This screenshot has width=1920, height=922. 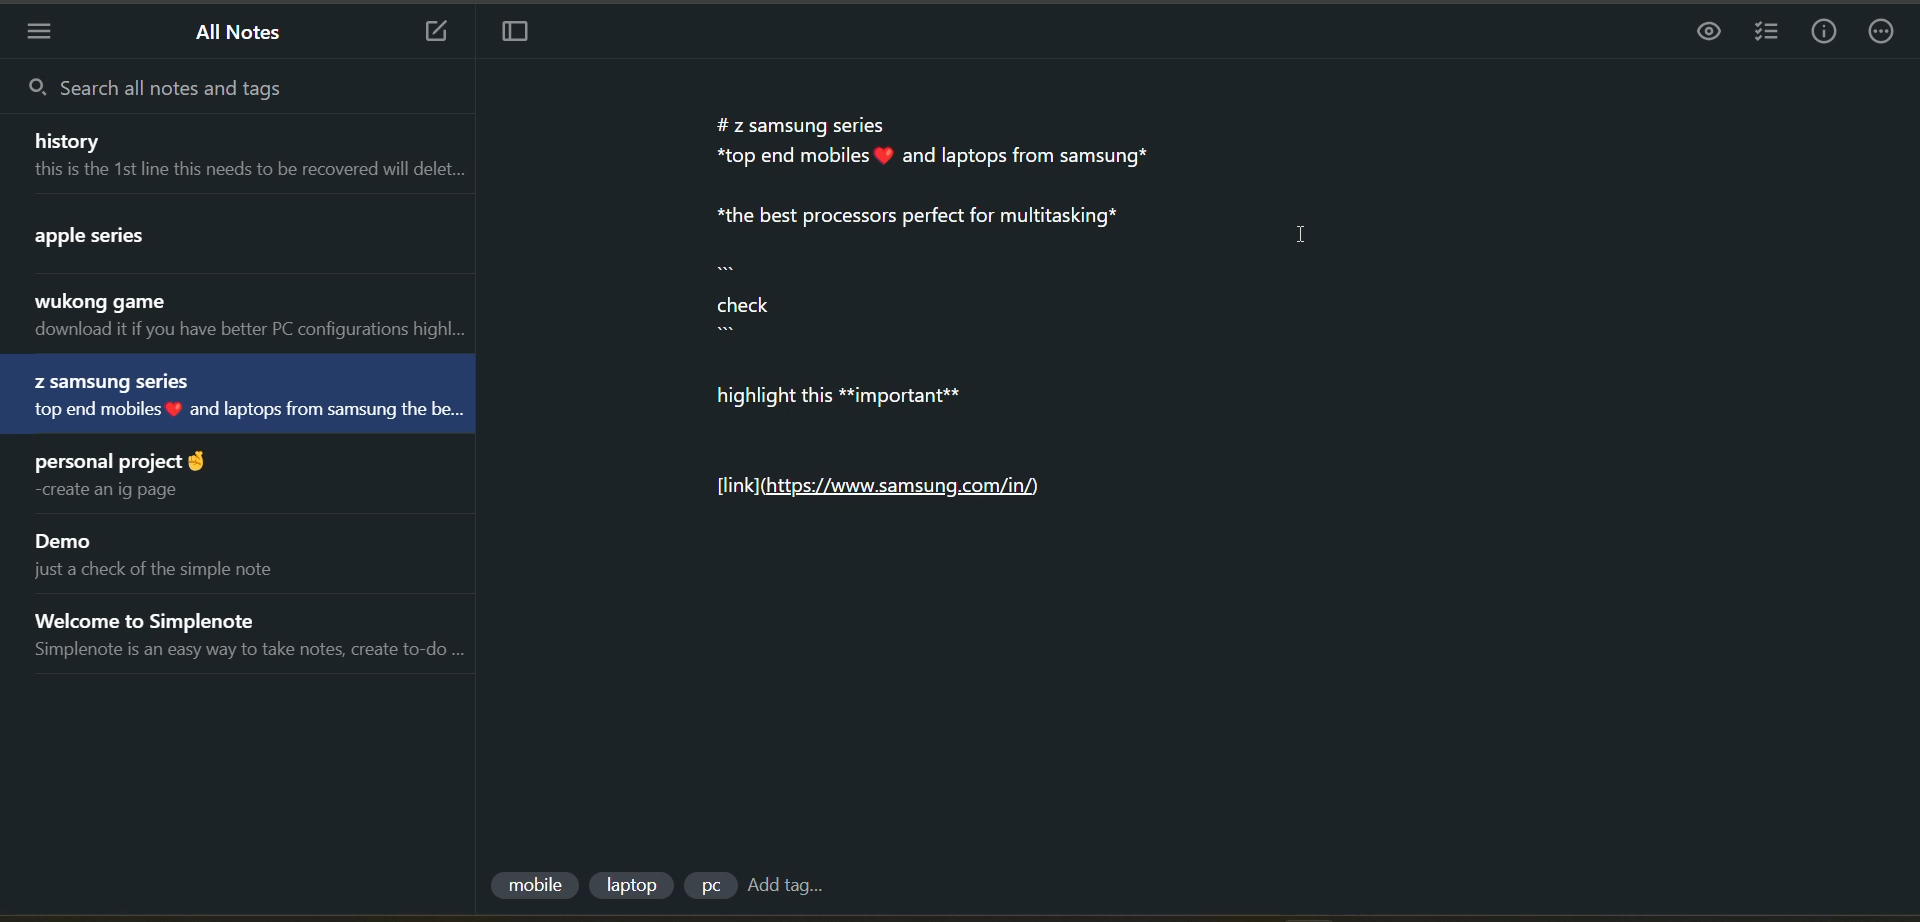 What do you see at coordinates (706, 889) in the screenshot?
I see `tag 3` at bounding box center [706, 889].